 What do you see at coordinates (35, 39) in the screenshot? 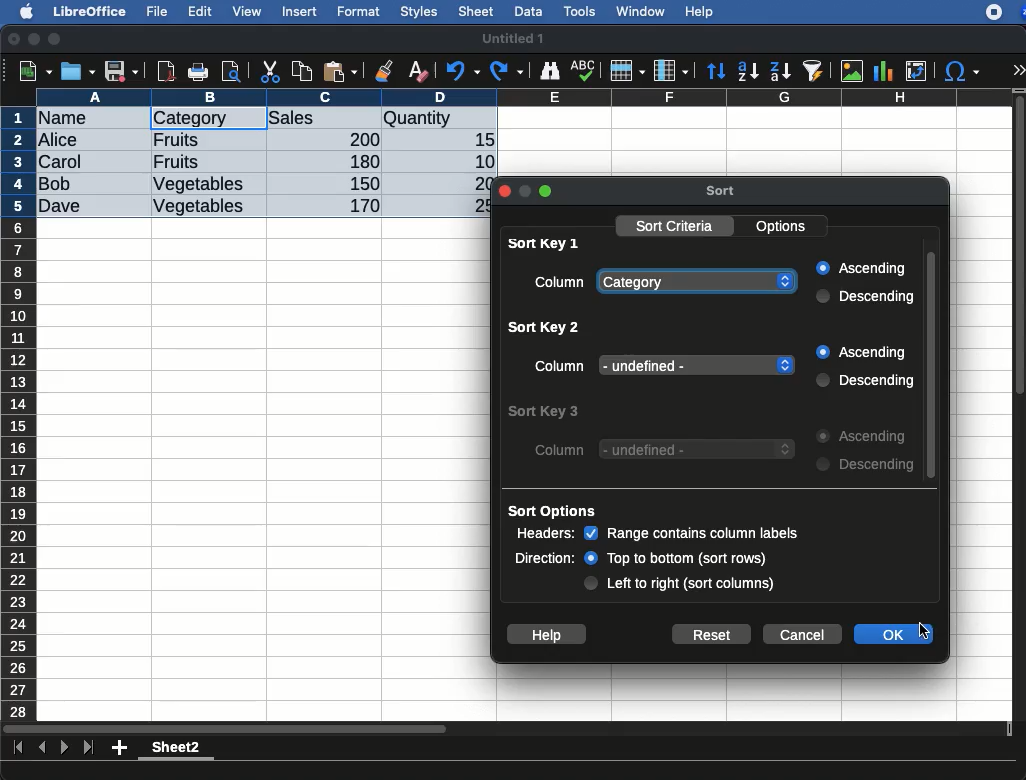
I see `minimize` at bounding box center [35, 39].